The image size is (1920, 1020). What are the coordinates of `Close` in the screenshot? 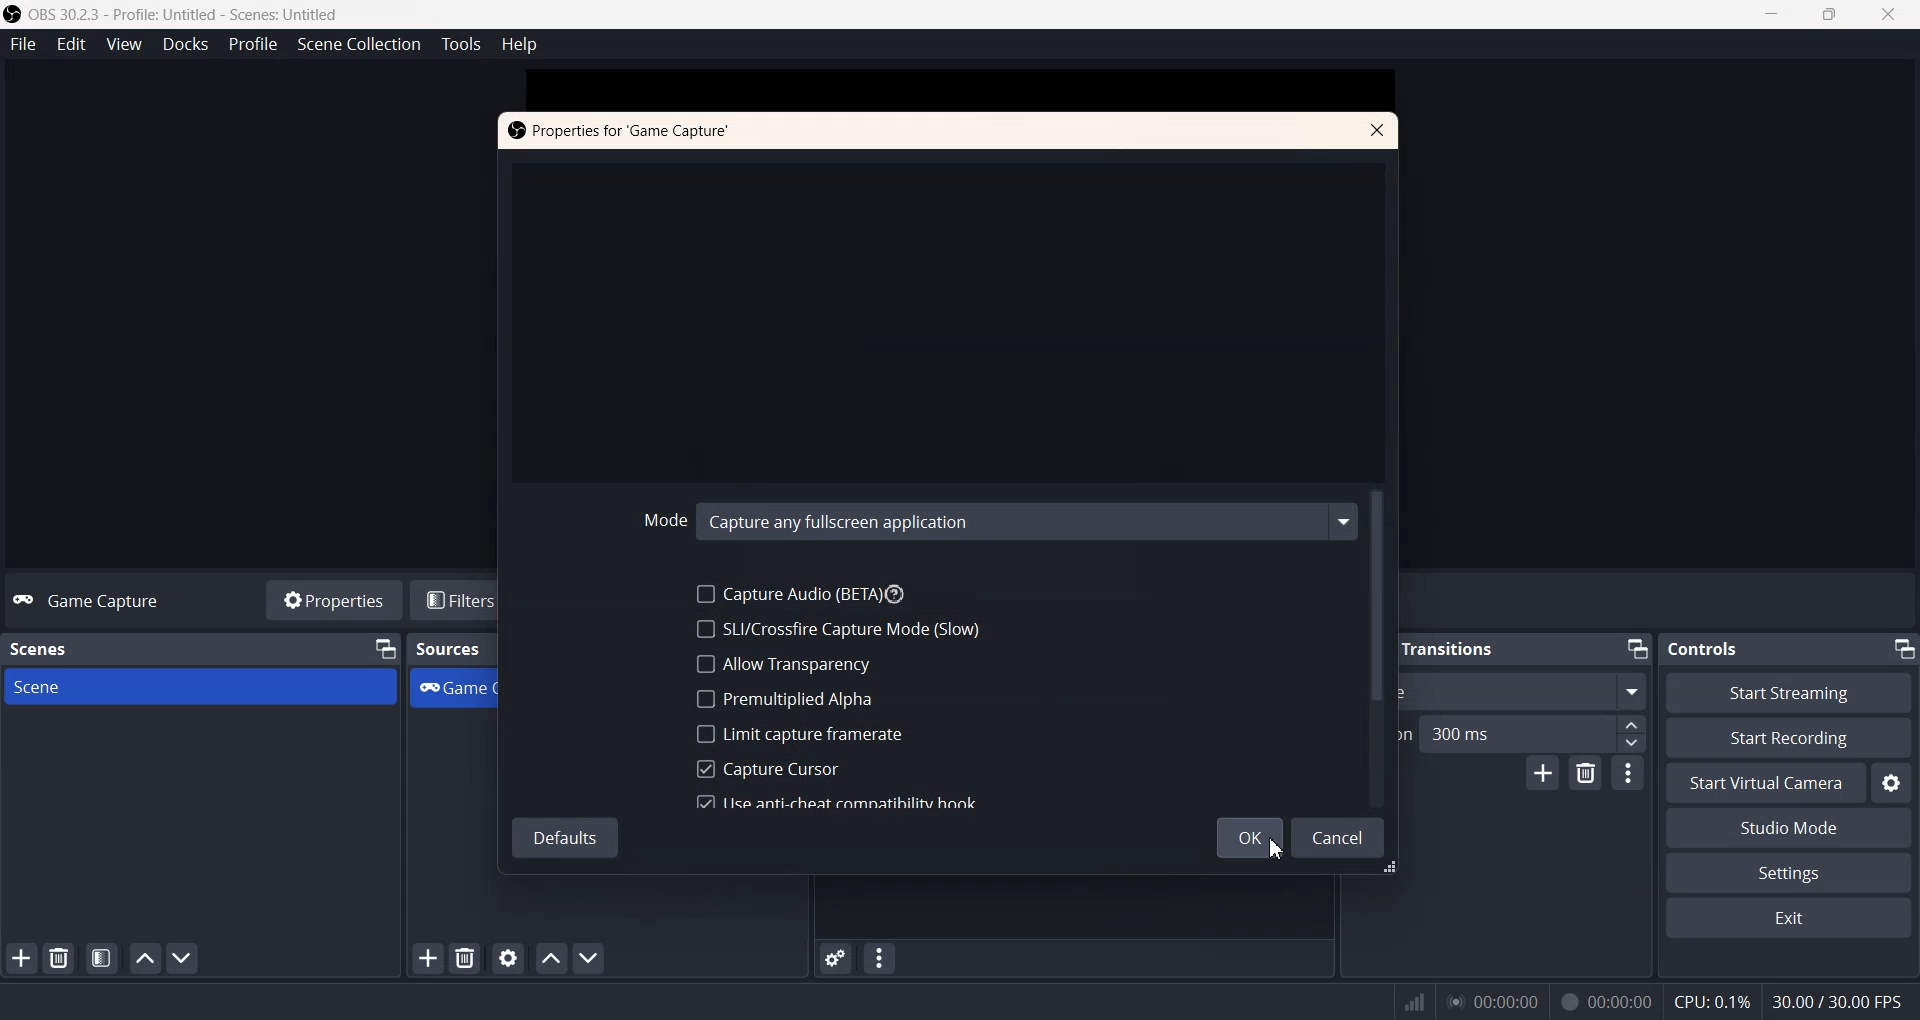 It's located at (1888, 15).